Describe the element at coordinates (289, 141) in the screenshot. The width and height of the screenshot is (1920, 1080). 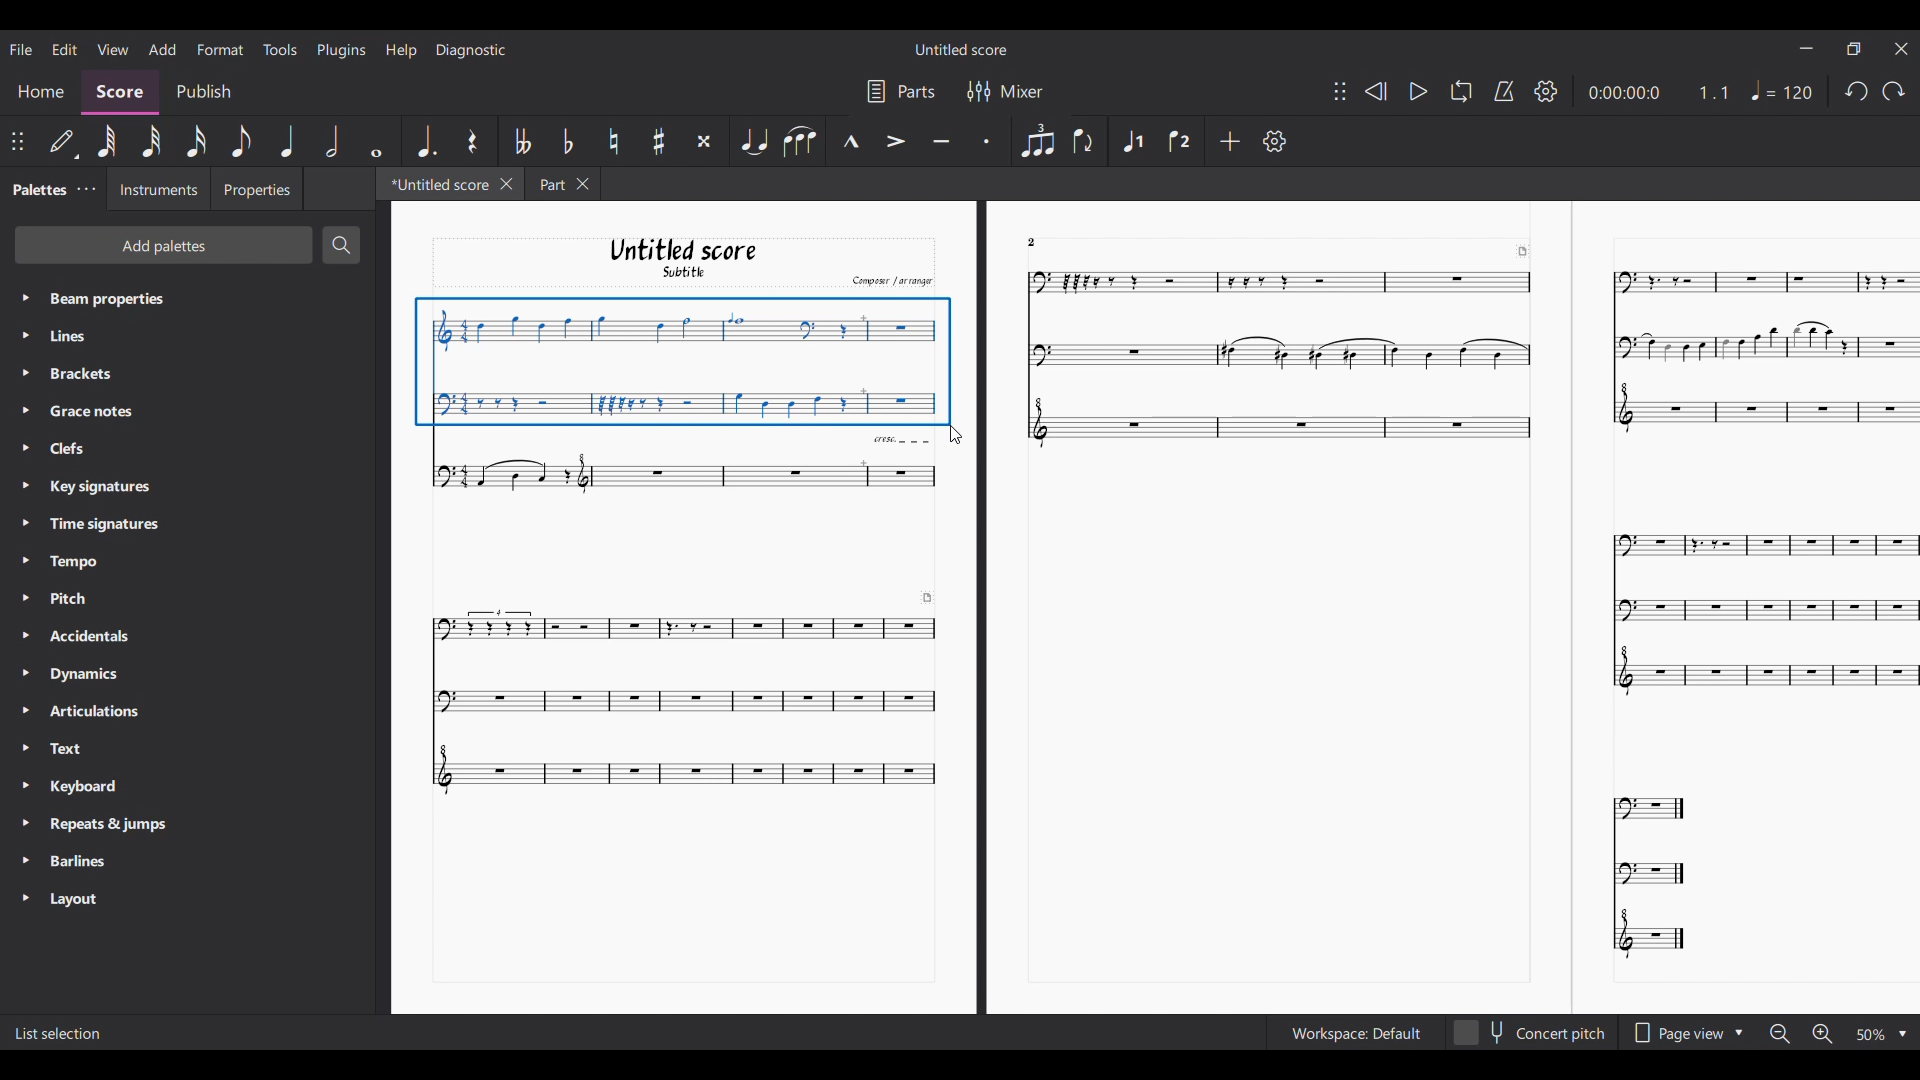
I see `Quarter note` at that location.